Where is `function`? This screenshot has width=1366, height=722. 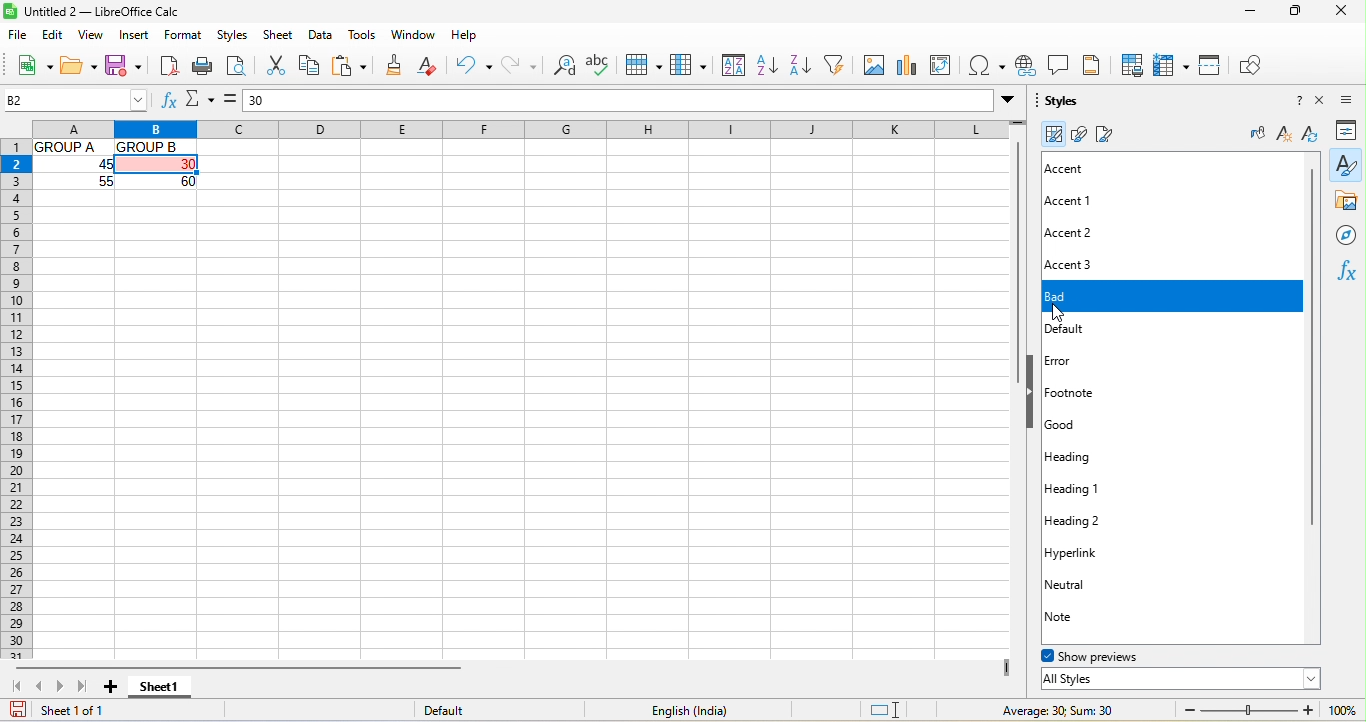 function is located at coordinates (1350, 273).